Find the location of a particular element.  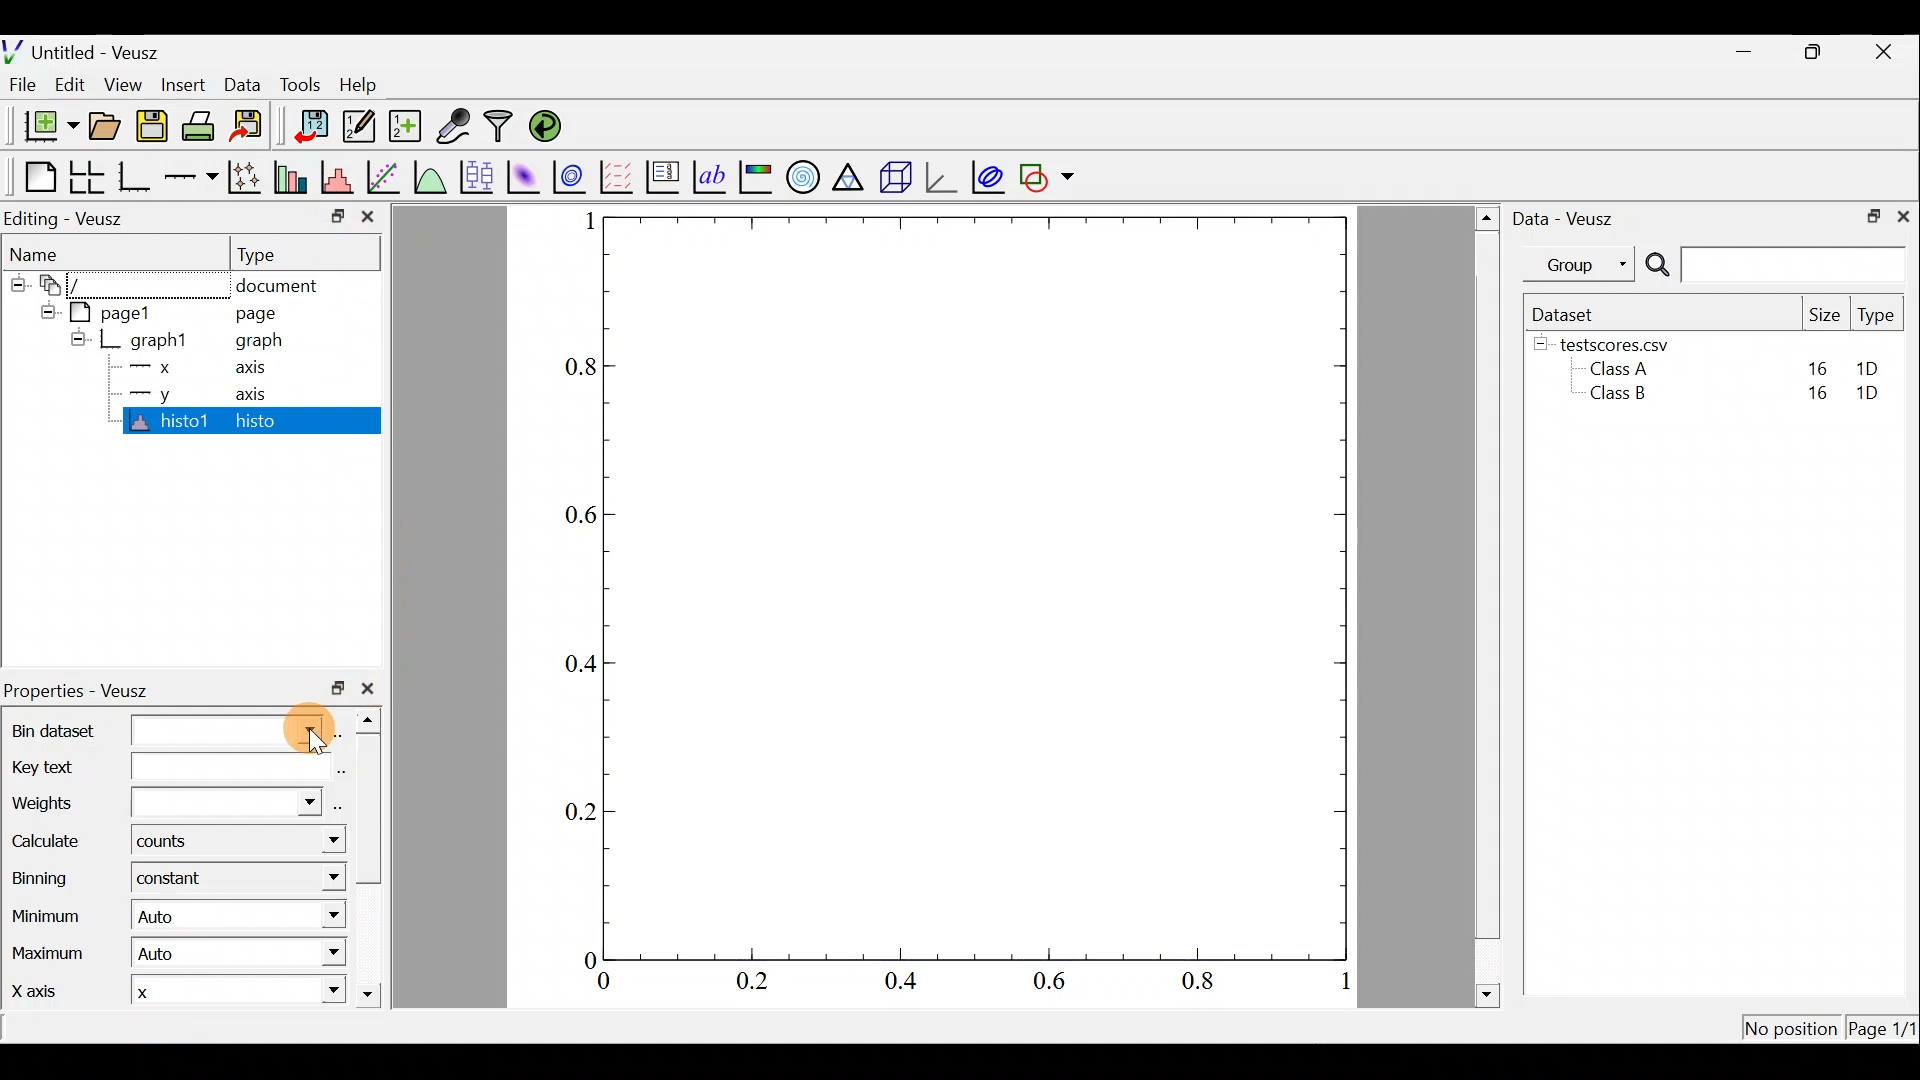

Import data into veusz is located at coordinates (310, 127).